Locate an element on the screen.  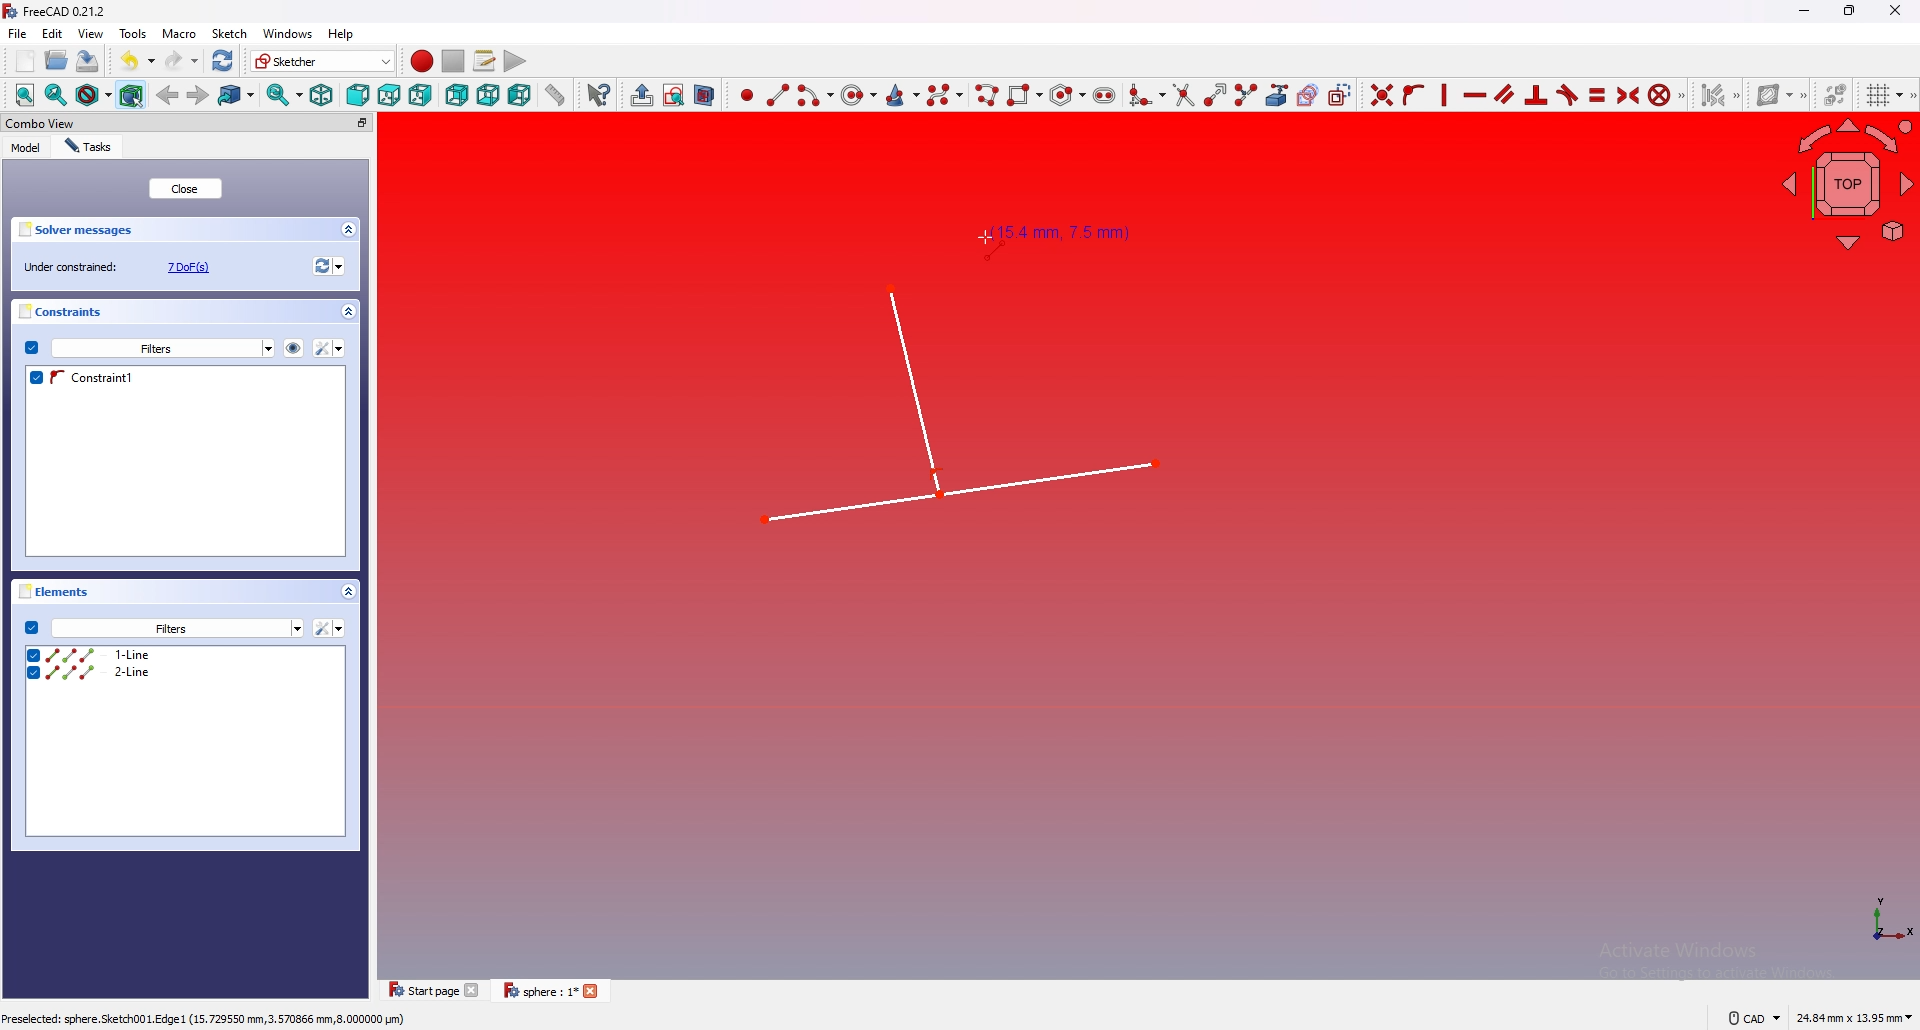
Check is located at coordinates (31, 348).